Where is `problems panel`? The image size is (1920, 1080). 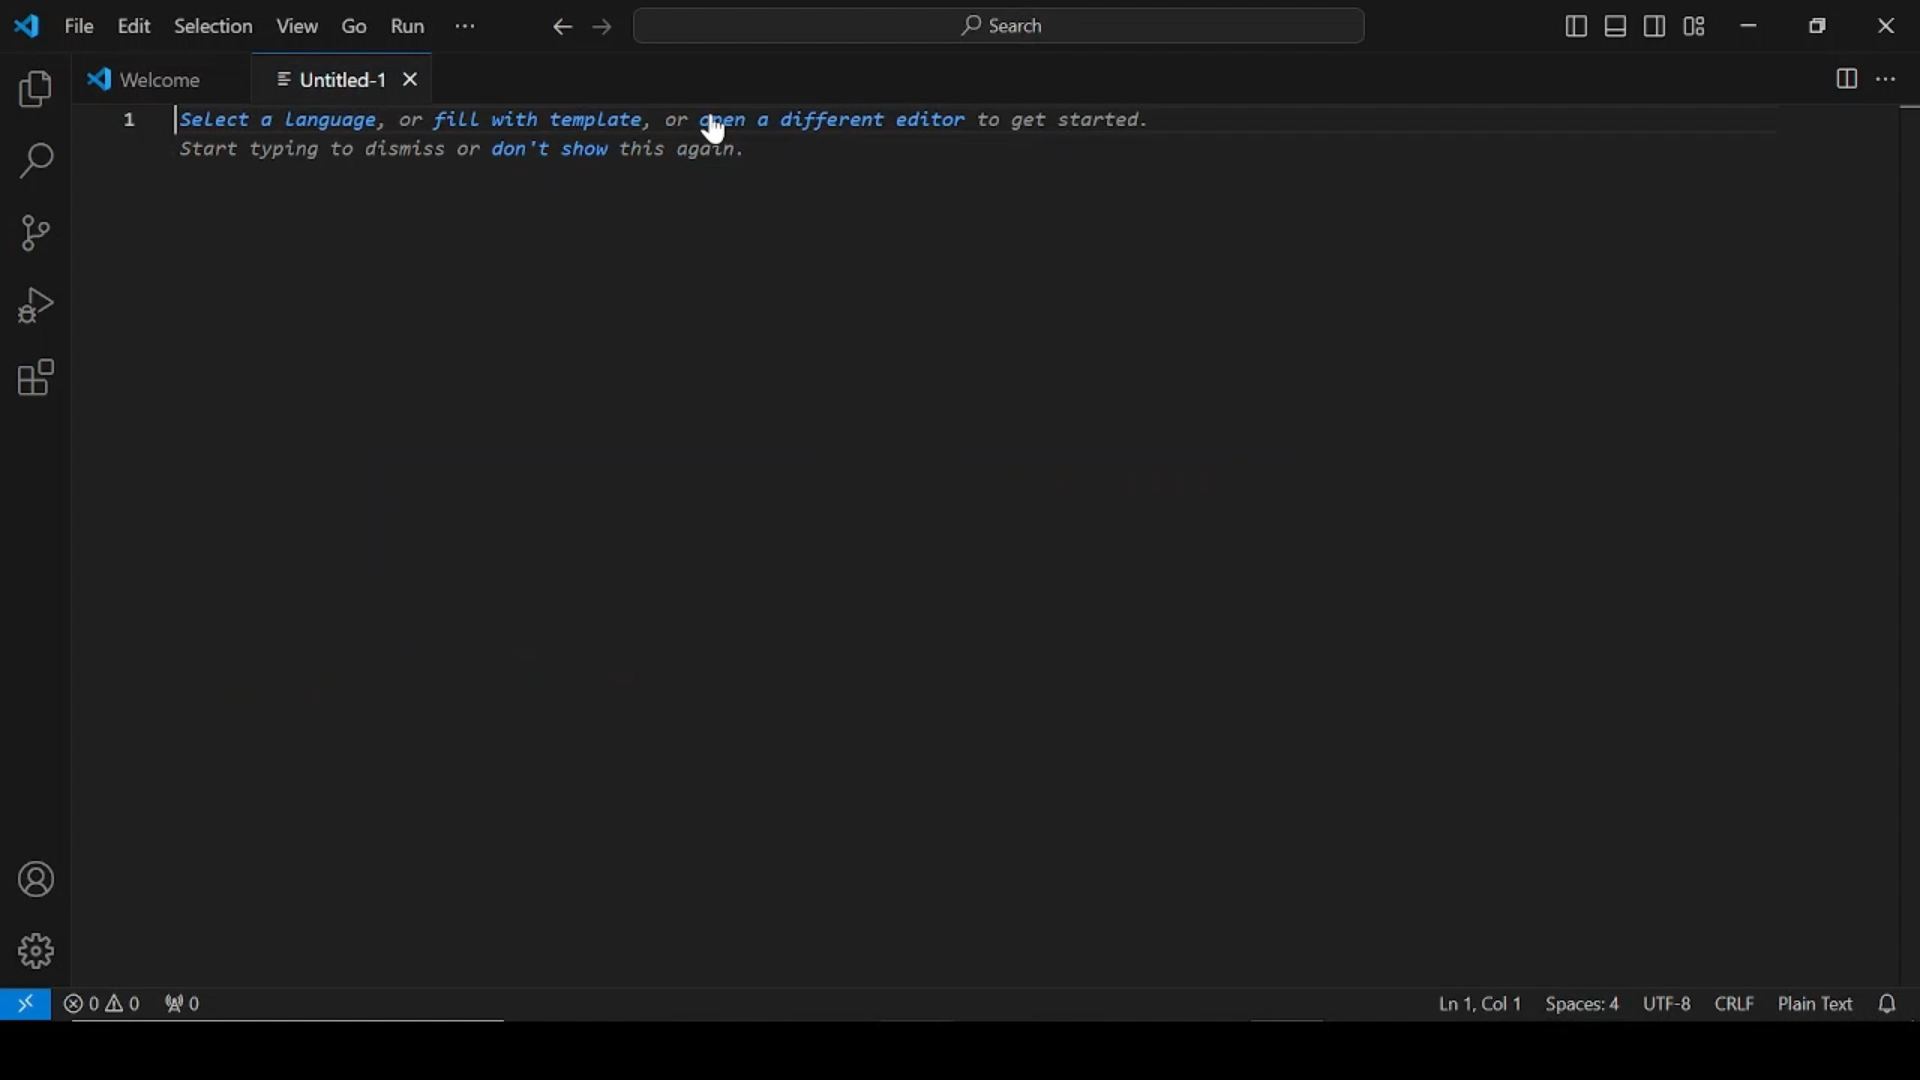
problems panel is located at coordinates (102, 1002).